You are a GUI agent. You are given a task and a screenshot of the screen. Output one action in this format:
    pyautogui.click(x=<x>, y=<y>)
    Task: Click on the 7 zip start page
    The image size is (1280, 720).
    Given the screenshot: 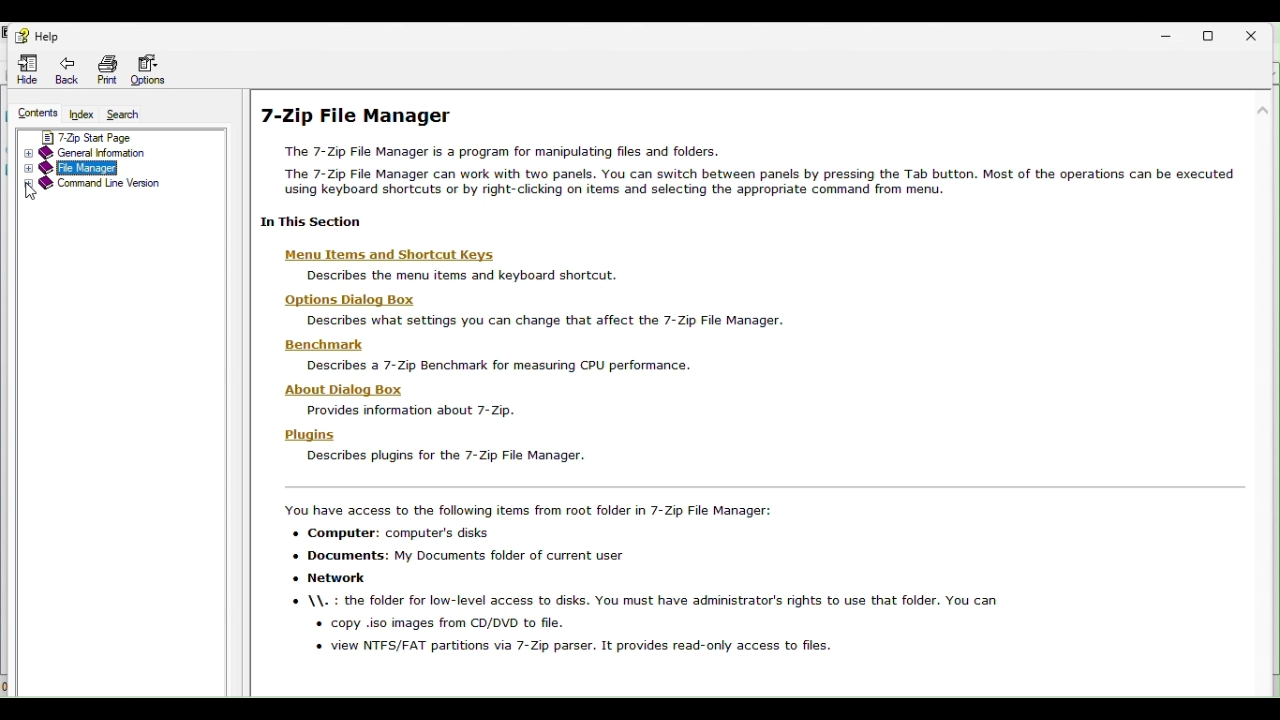 What is the action you would take?
    pyautogui.click(x=95, y=135)
    